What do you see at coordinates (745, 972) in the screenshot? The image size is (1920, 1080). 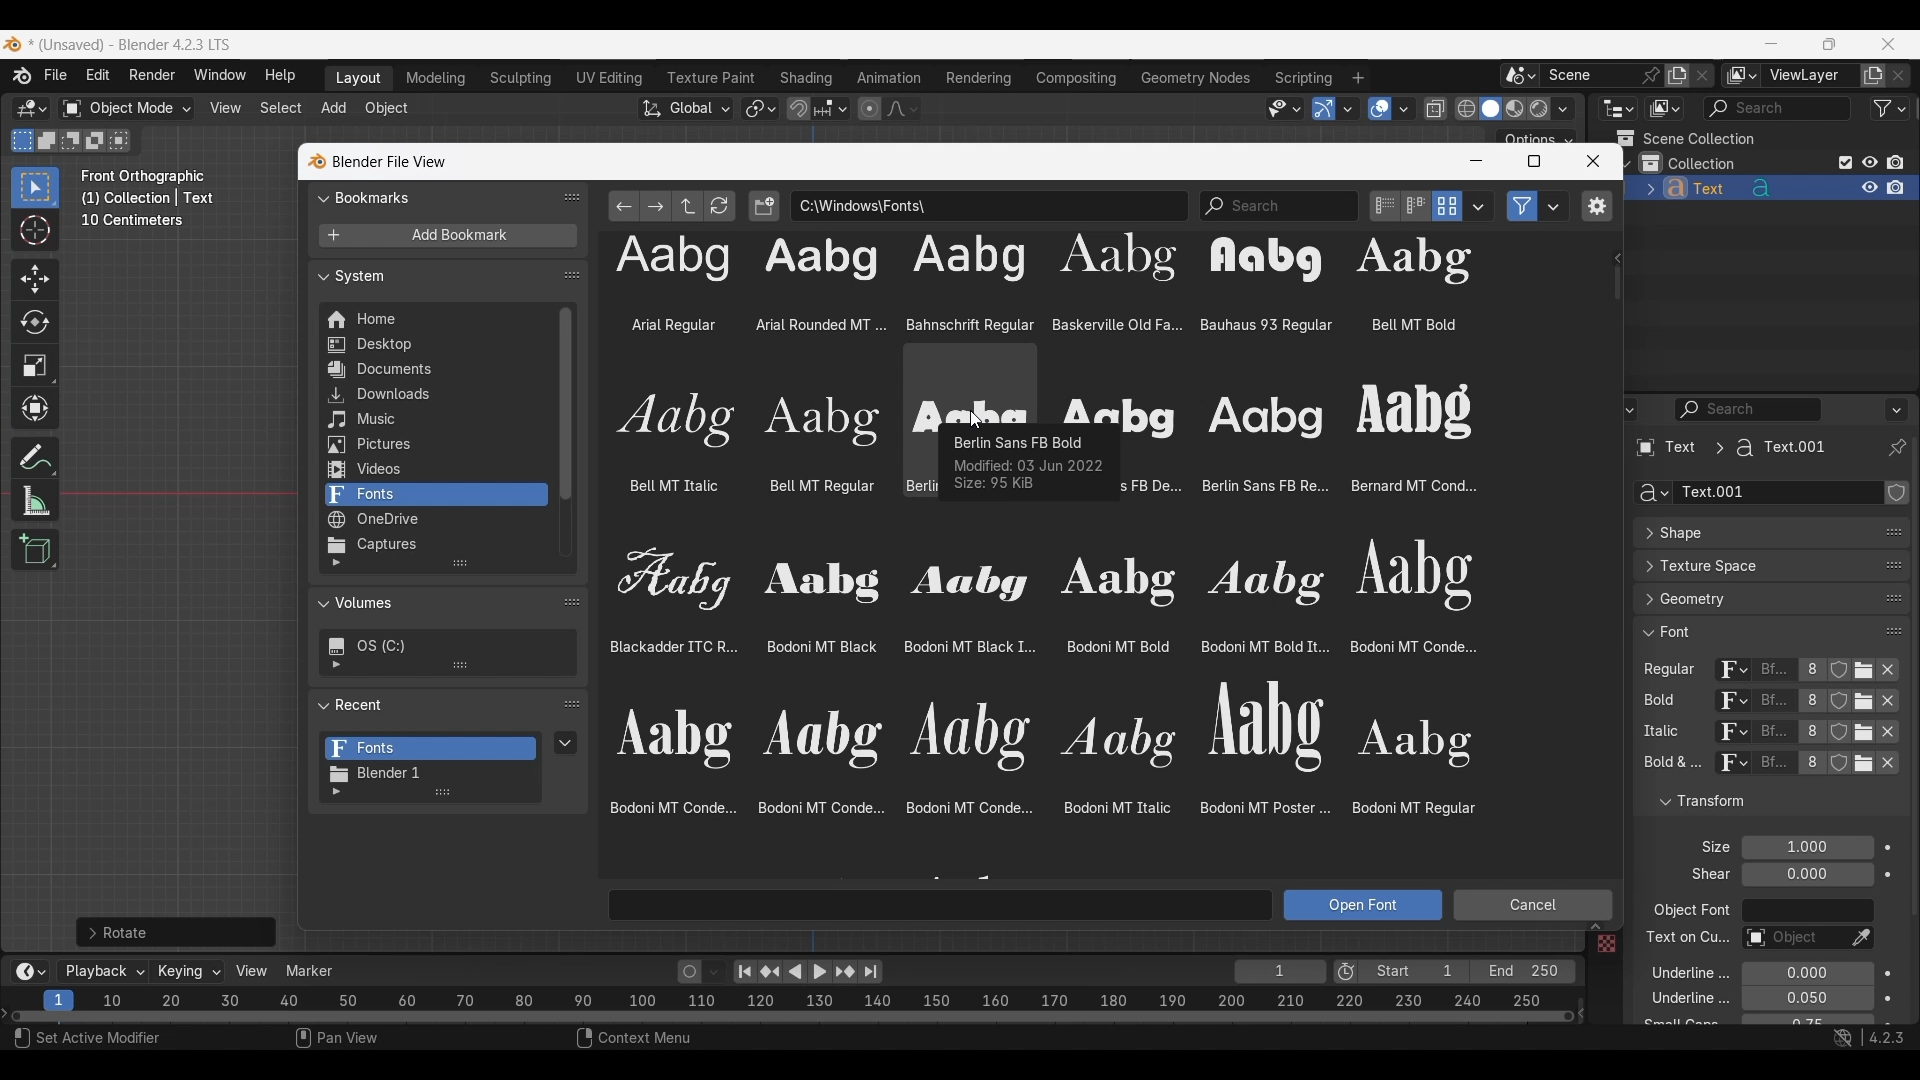 I see `Jump to endpoint` at bounding box center [745, 972].